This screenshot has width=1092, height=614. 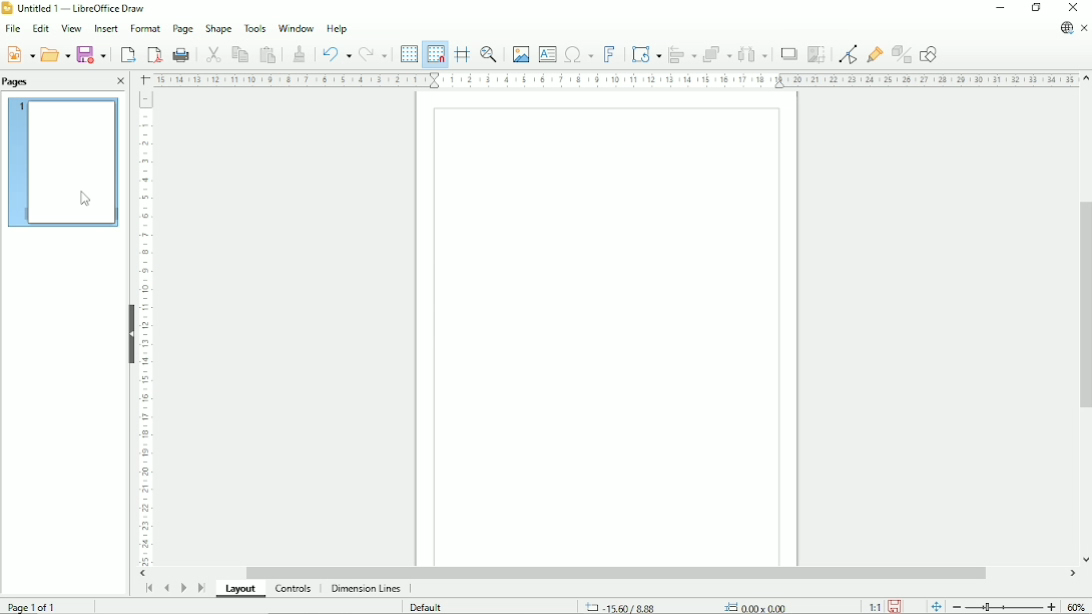 I want to click on Minimize, so click(x=999, y=8).